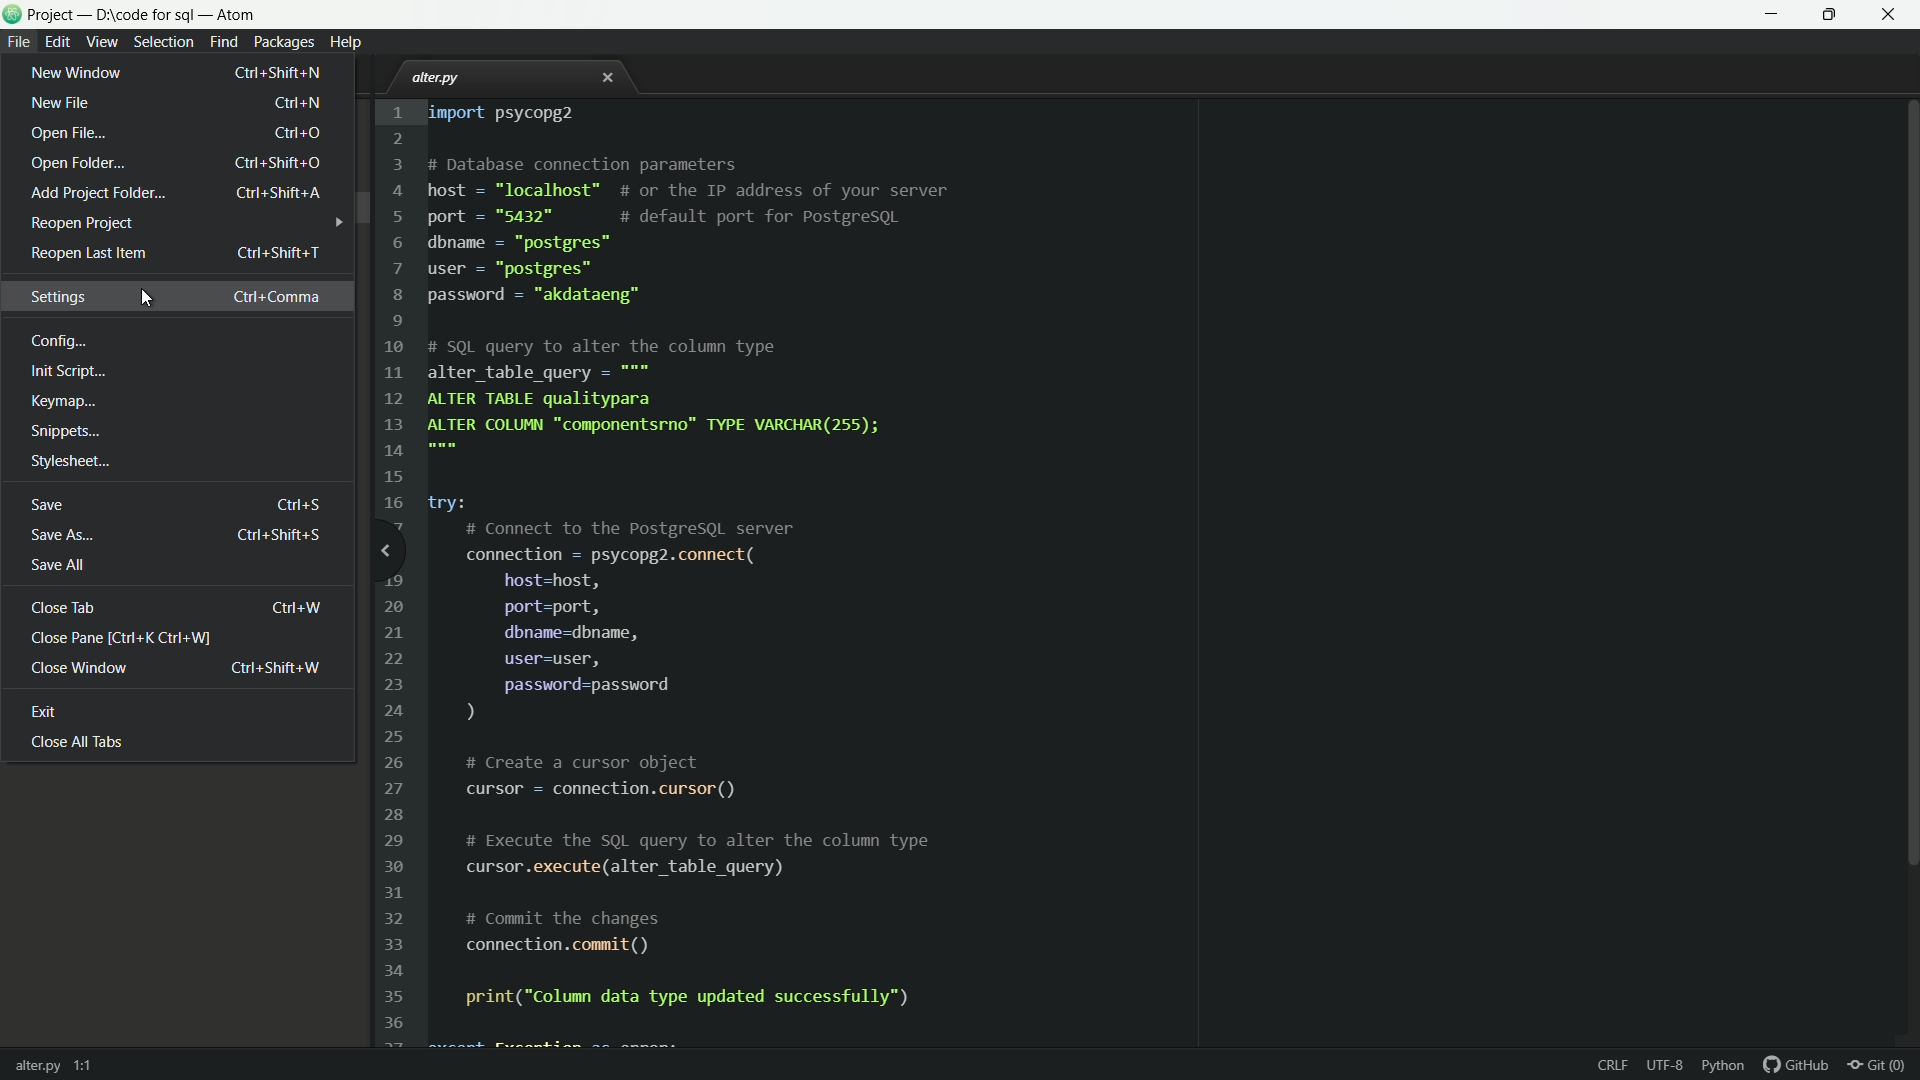 This screenshot has height=1080, width=1920. Describe the element at coordinates (176, 296) in the screenshot. I see `settings` at that location.